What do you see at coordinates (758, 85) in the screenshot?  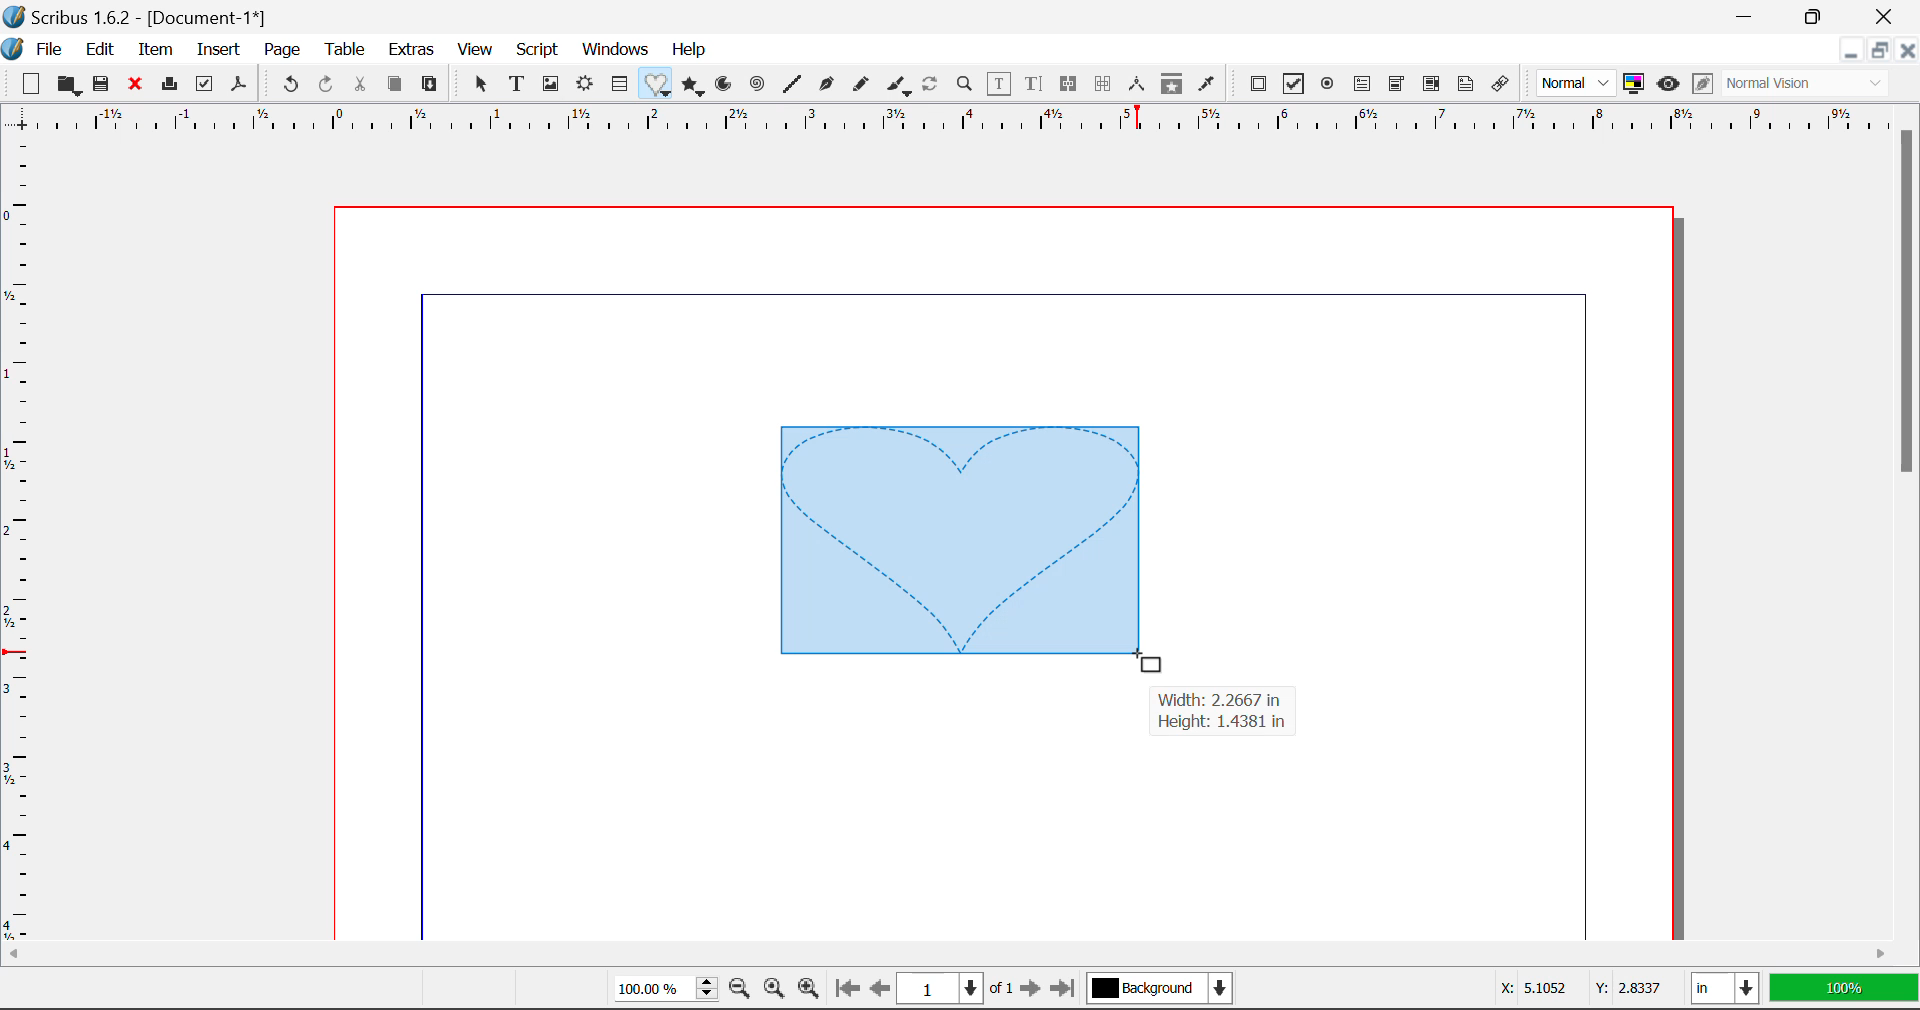 I see `Spiral` at bounding box center [758, 85].